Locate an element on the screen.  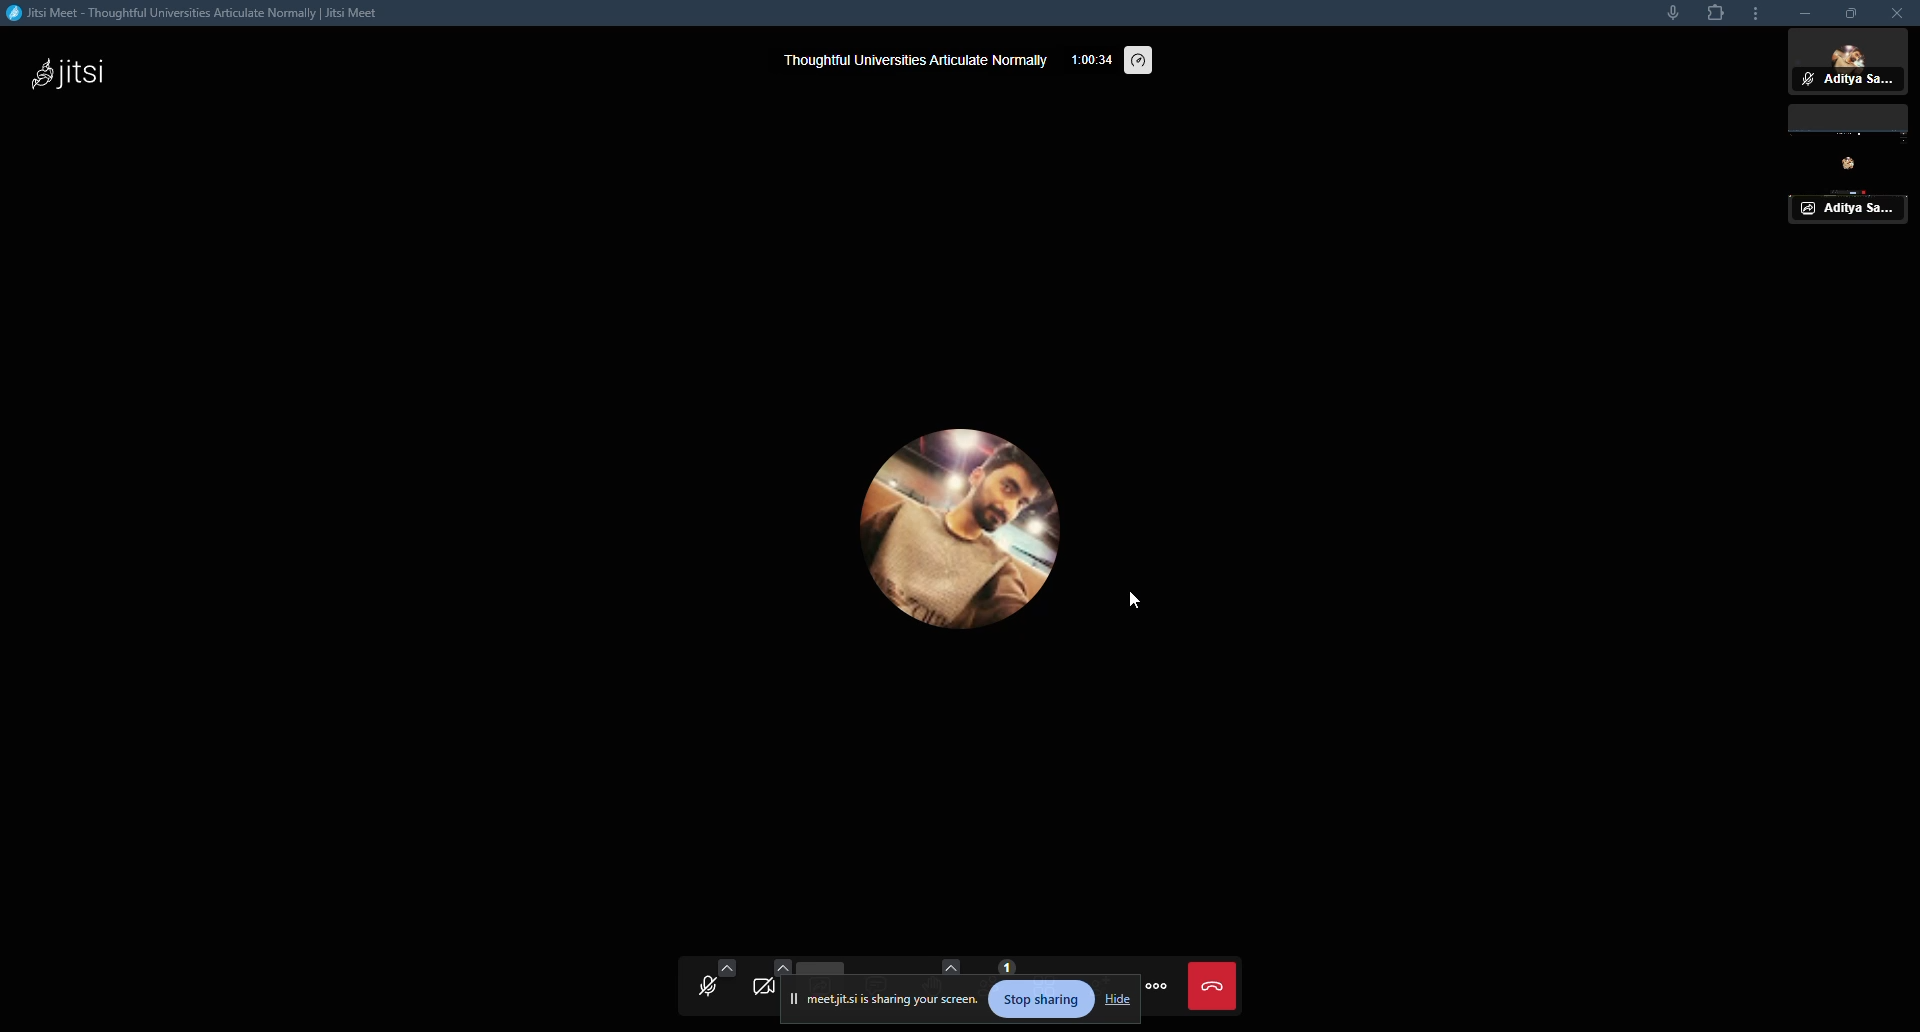
microphone is located at coordinates (1664, 16).